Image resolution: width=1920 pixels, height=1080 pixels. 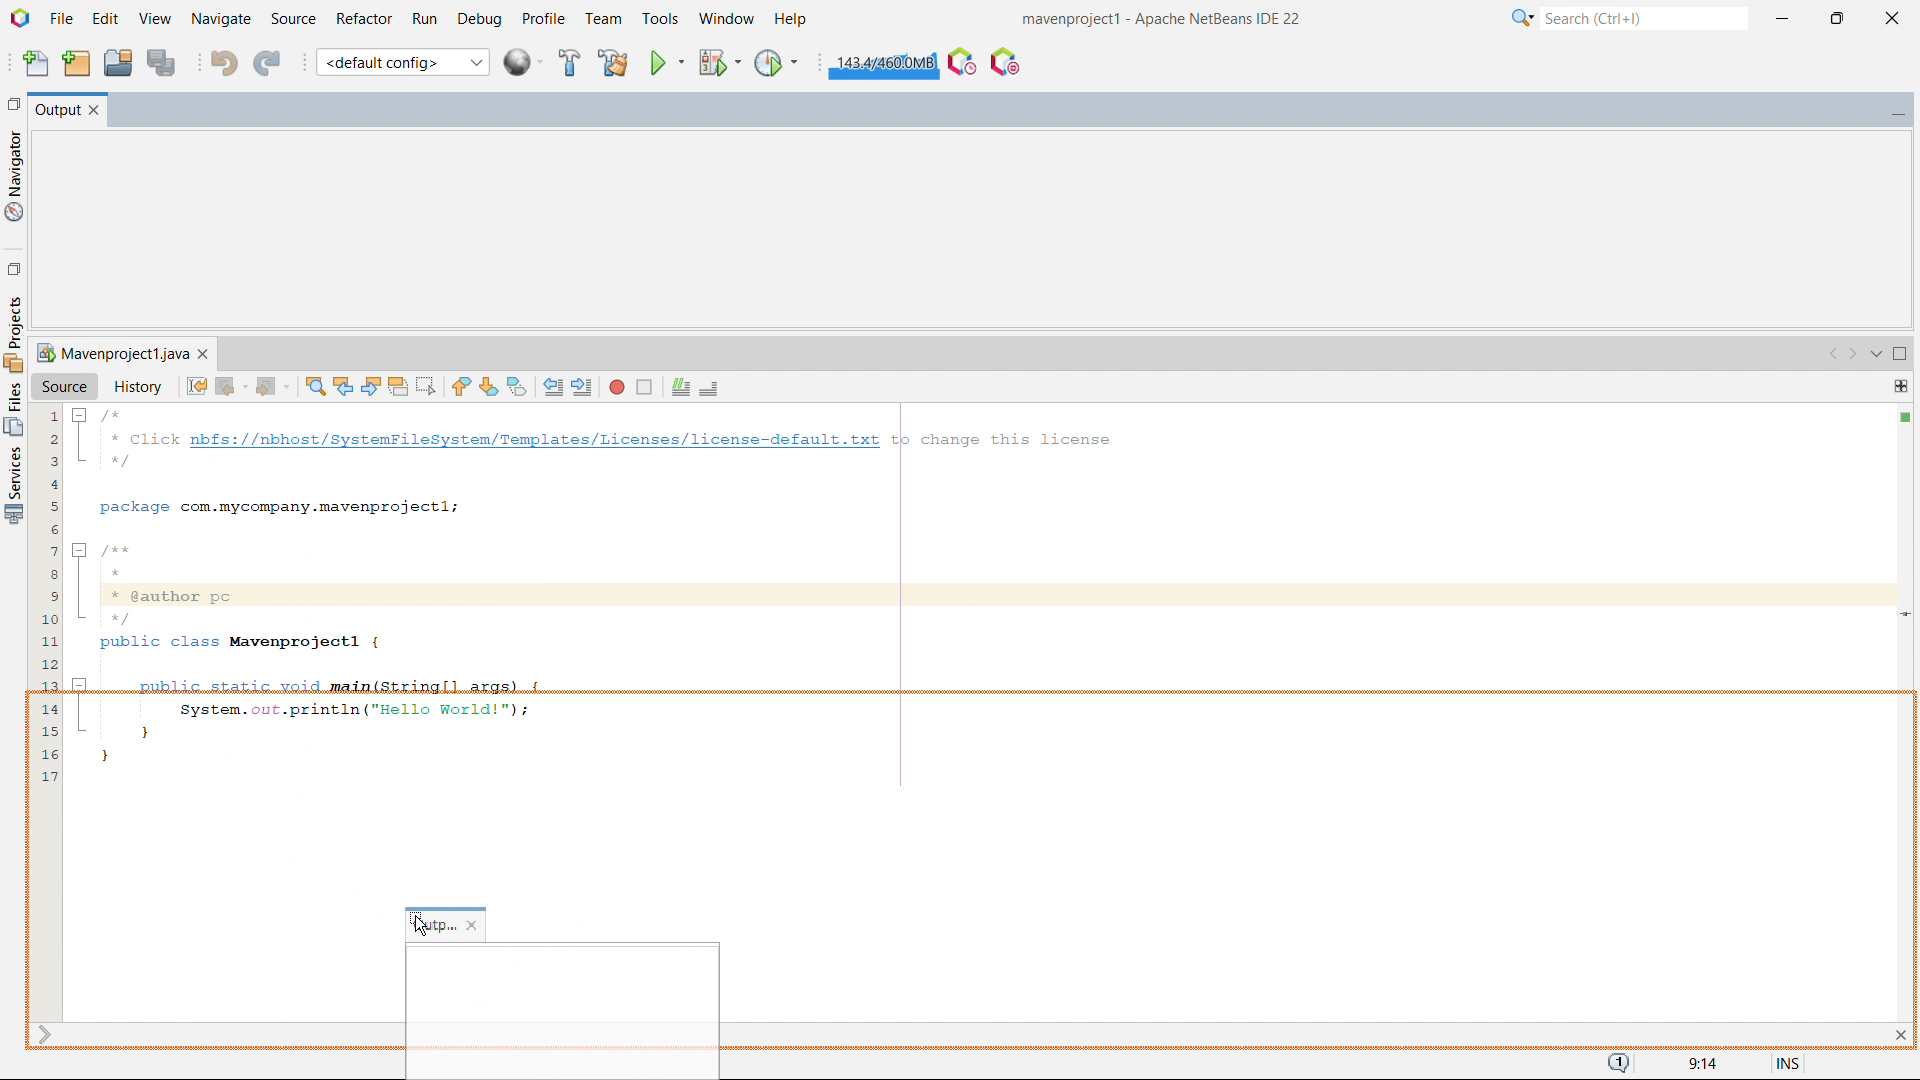 I want to click on source, so click(x=65, y=385).